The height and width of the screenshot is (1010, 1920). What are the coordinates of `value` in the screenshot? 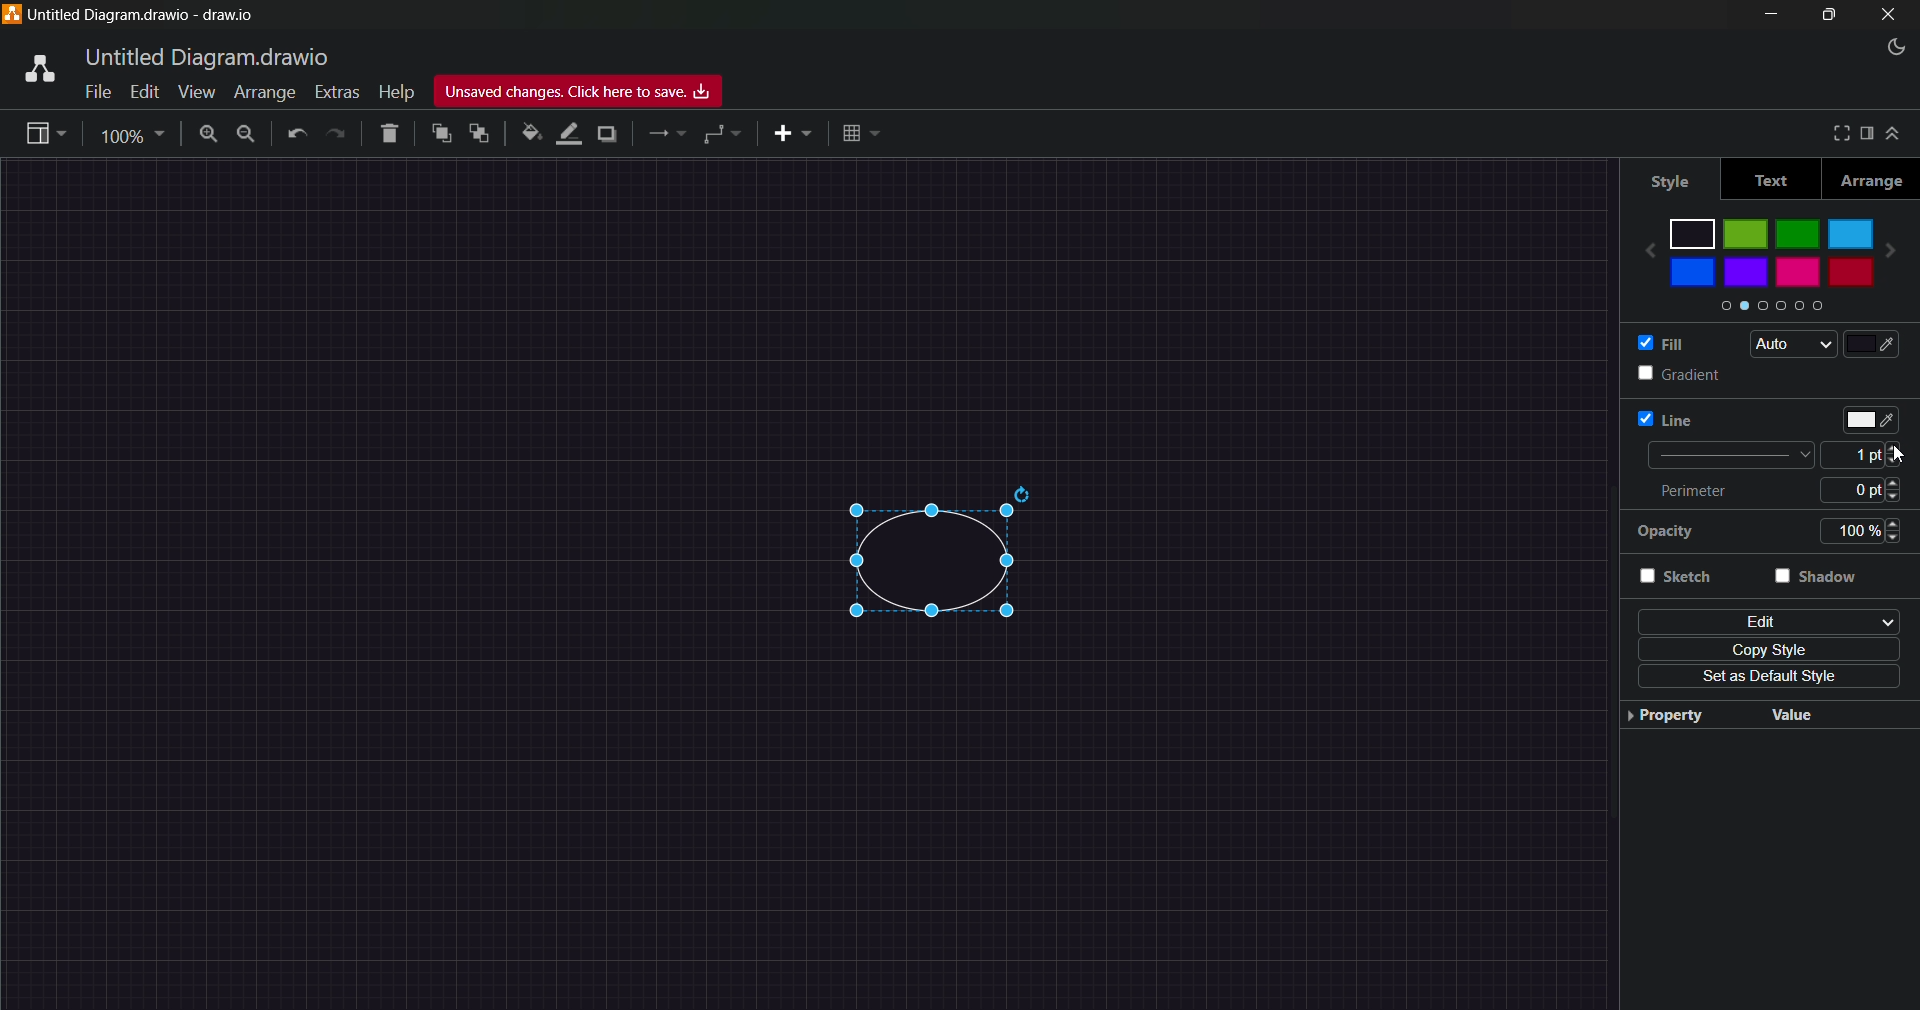 It's located at (1841, 713).